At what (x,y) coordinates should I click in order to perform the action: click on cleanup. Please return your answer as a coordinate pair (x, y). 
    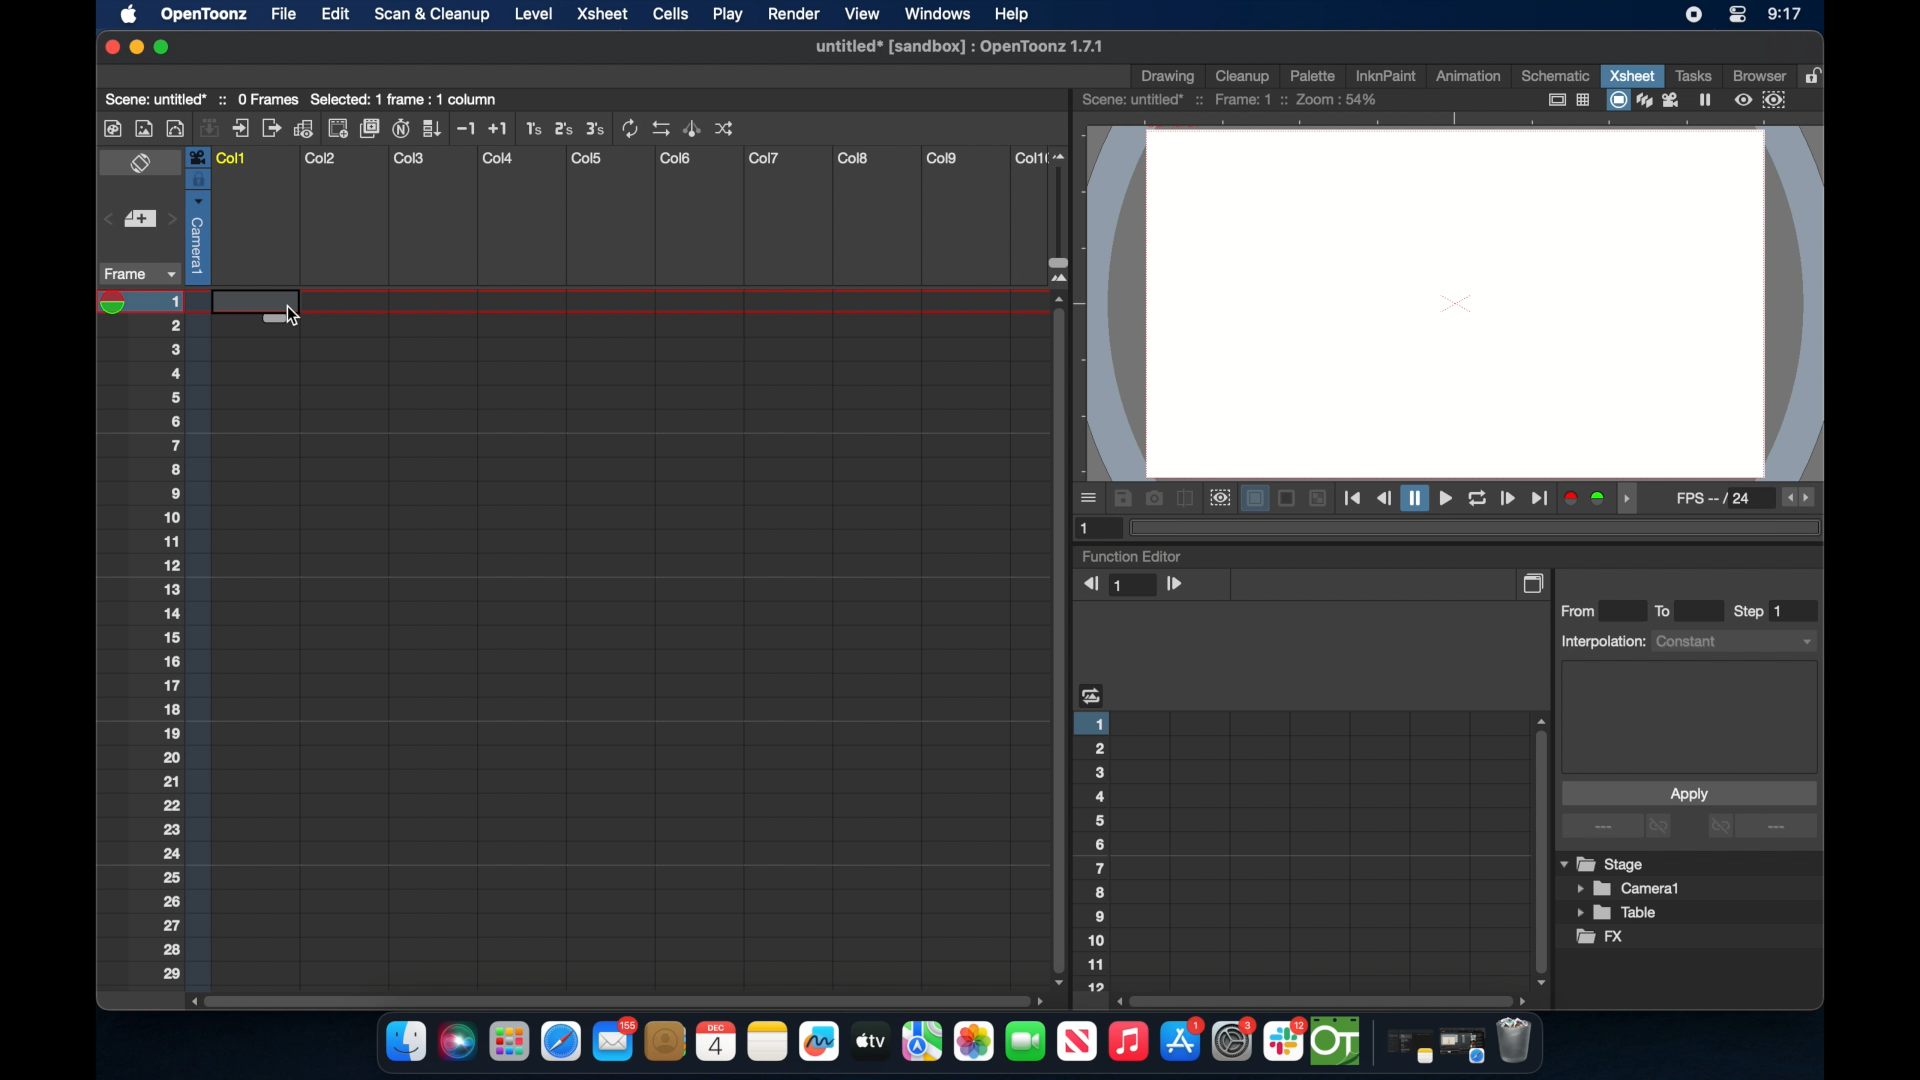
    Looking at the image, I should click on (1243, 74).